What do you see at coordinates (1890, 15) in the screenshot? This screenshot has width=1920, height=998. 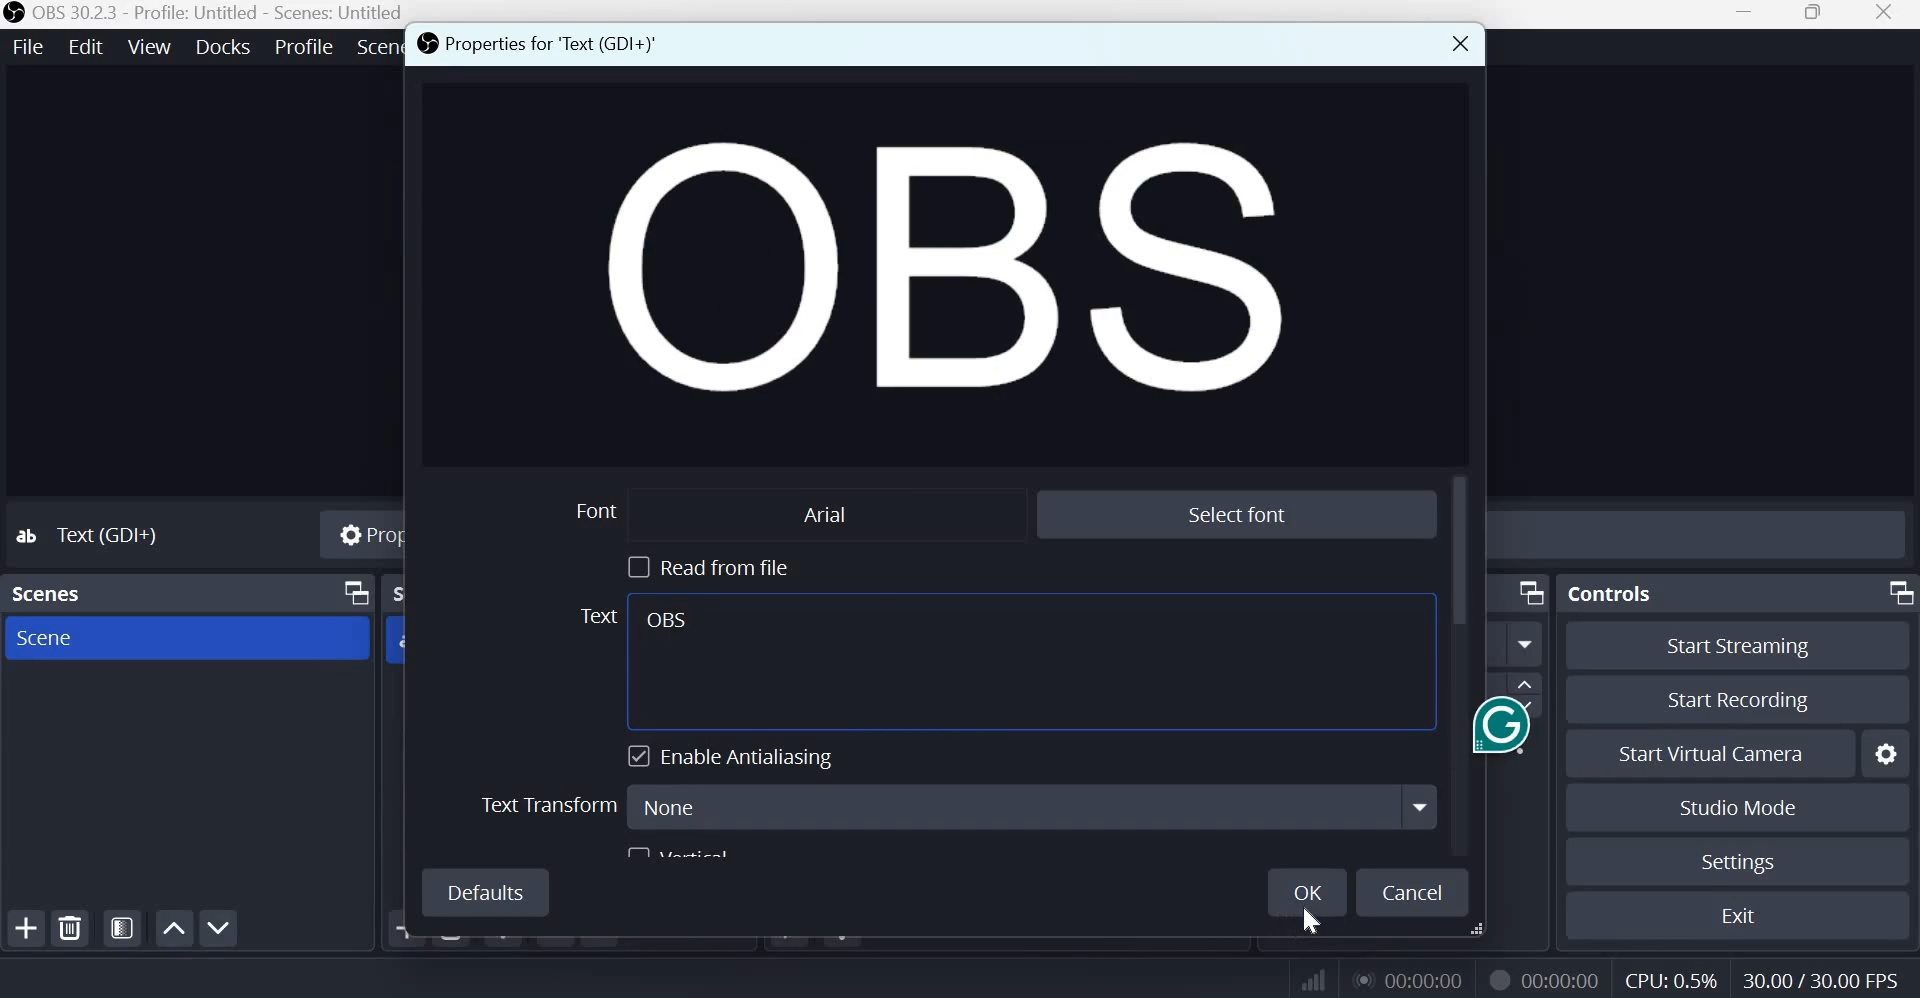 I see `Close` at bounding box center [1890, 15].